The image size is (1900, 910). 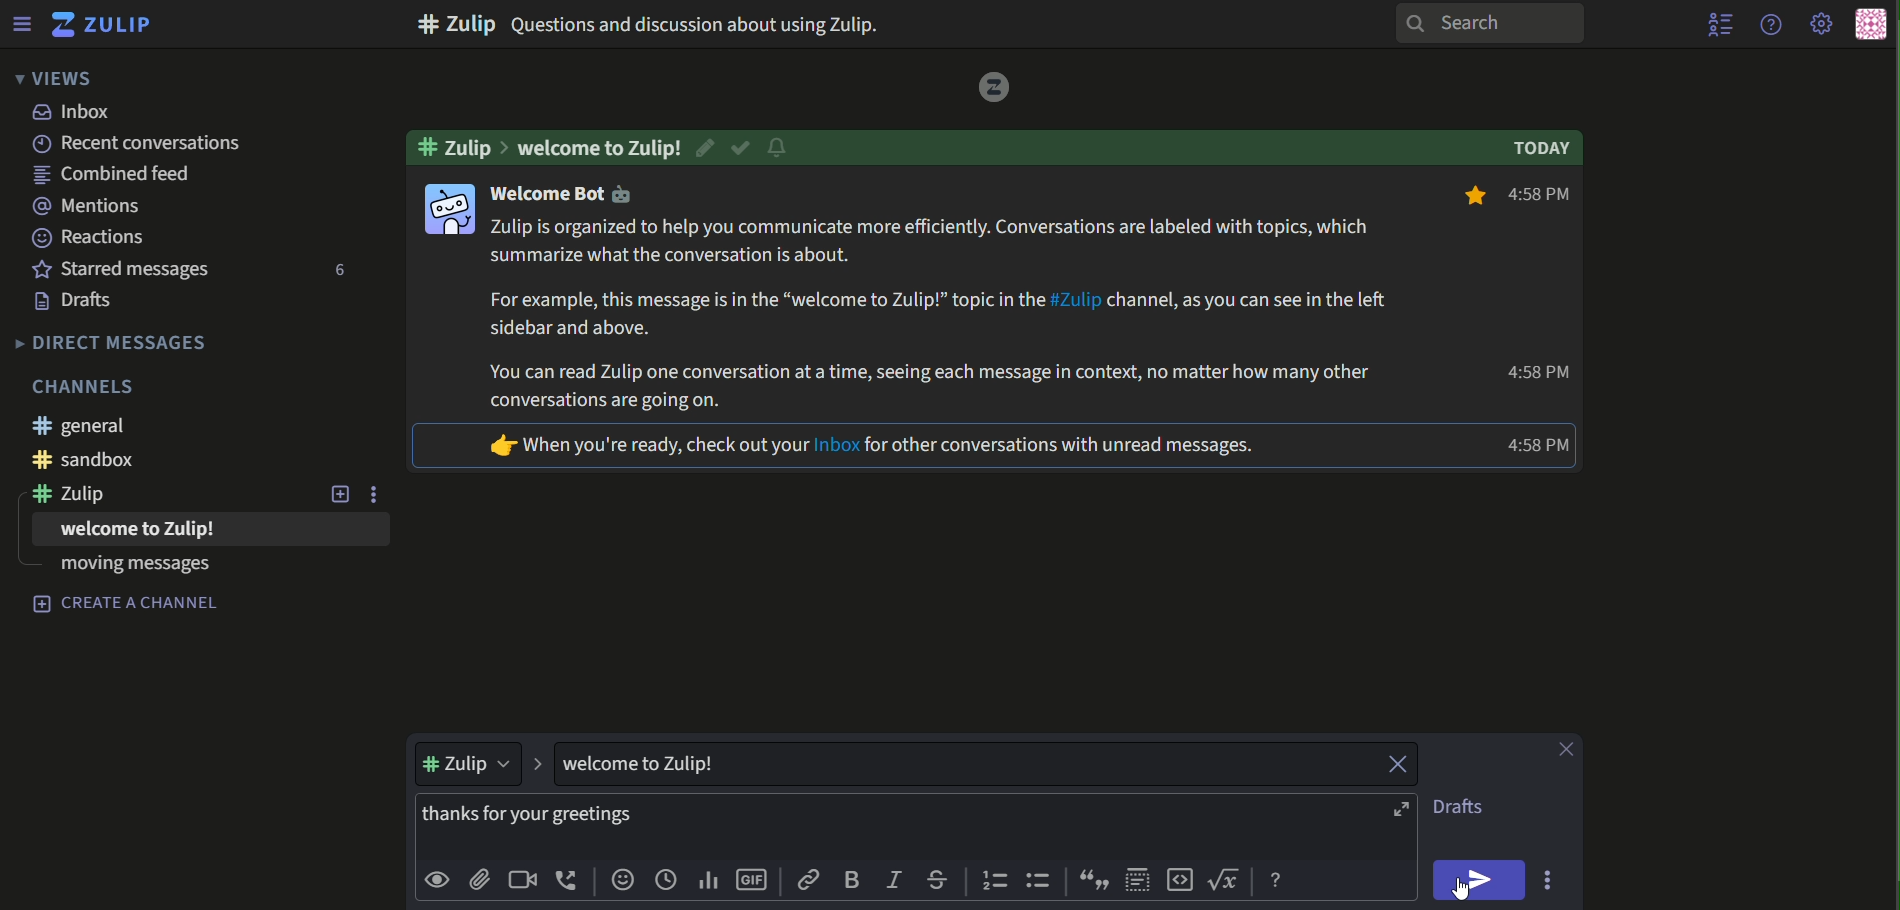 What do you see at coordinates (1095, 882) in the screenshot?
I see `quote` at bounding box center [1095, 882].